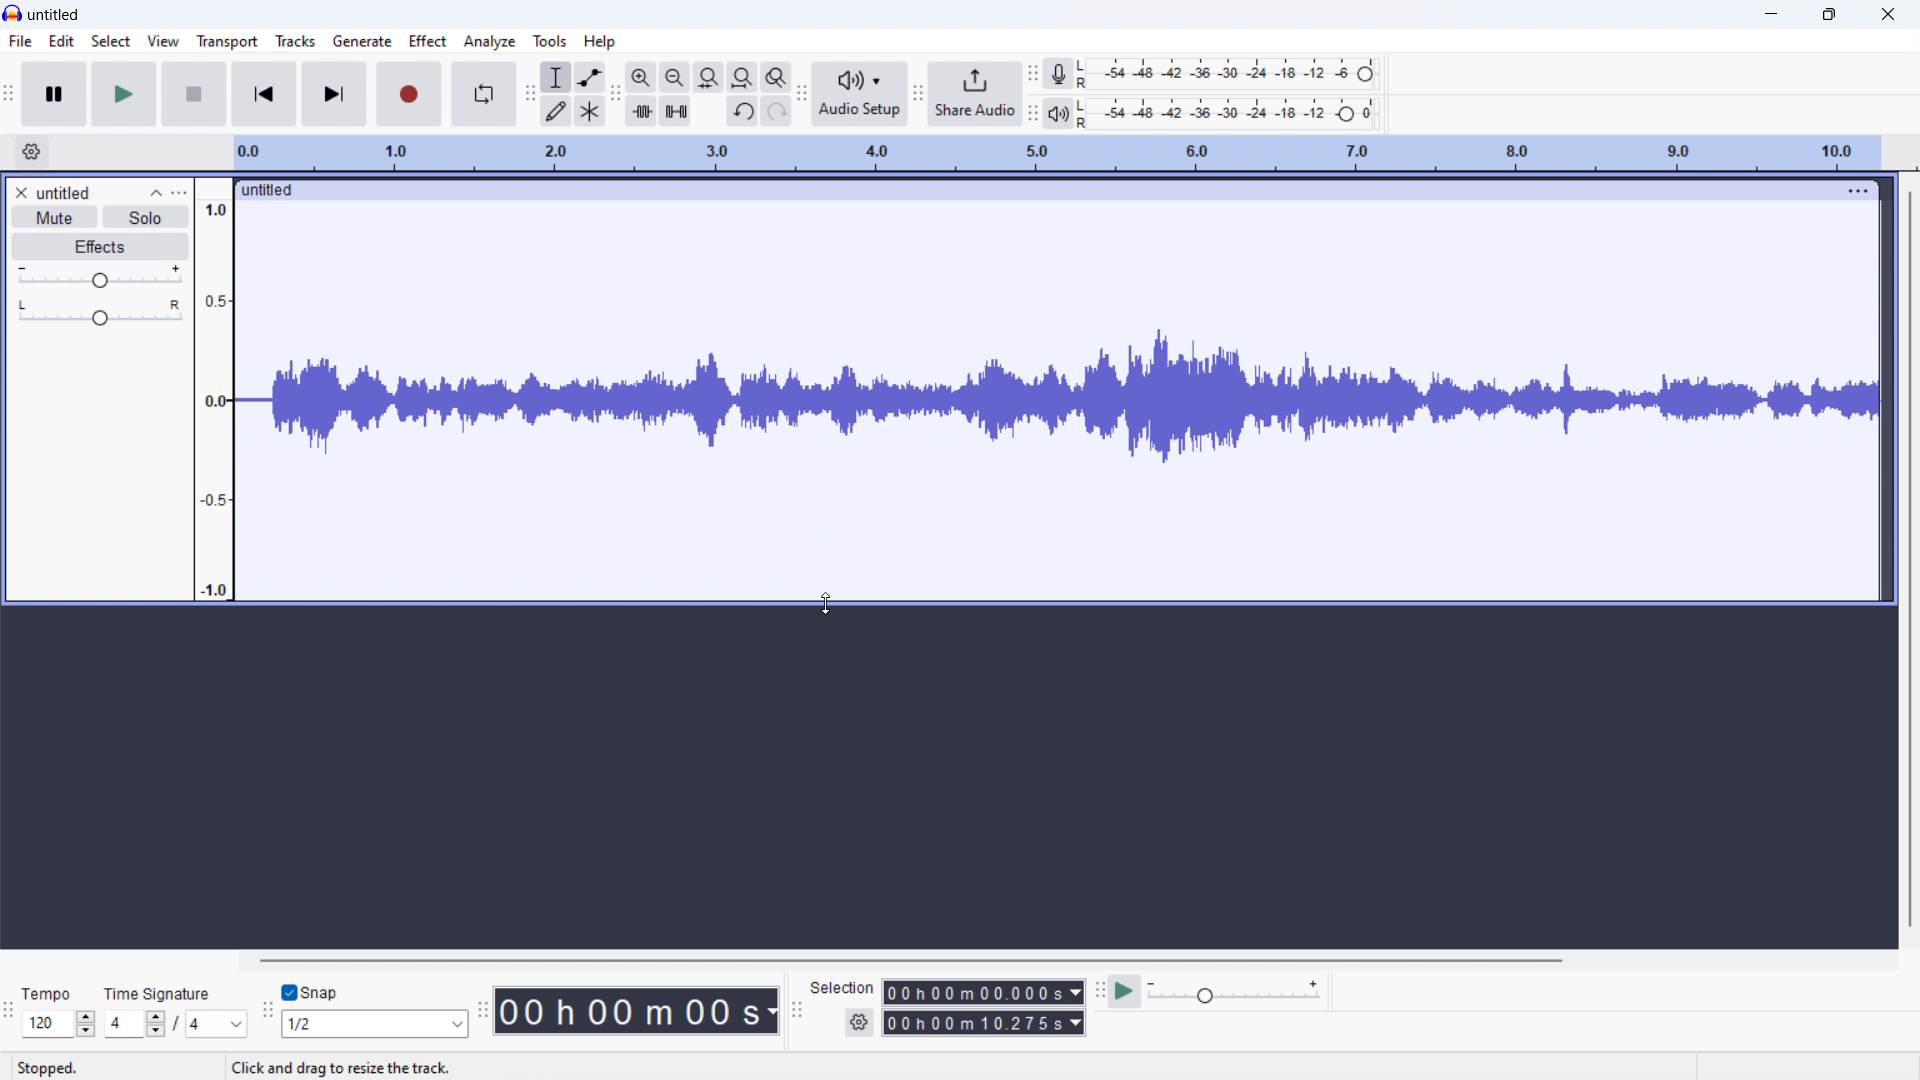 The image size is (1920, 1080). I want to click on selection toolbar, so click(796, 1011).